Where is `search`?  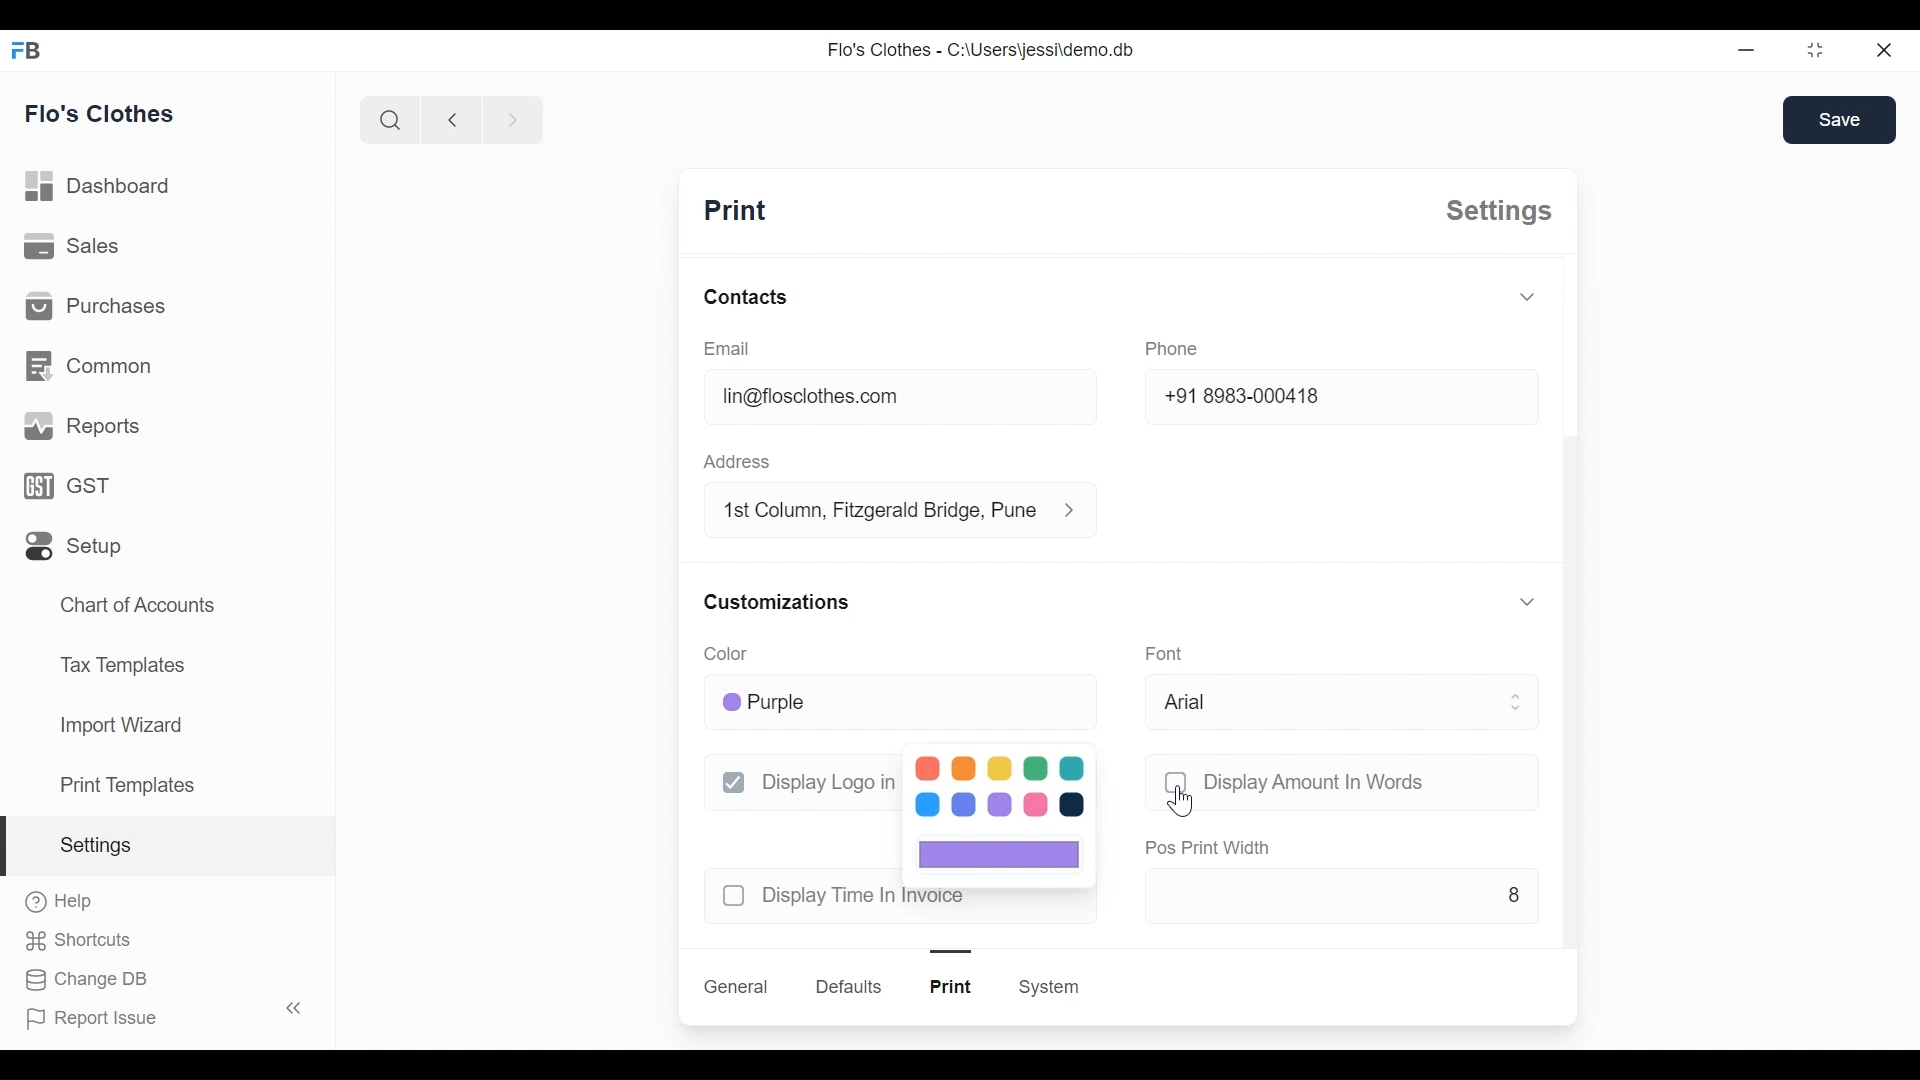 search is located at coordinates (389, 119).